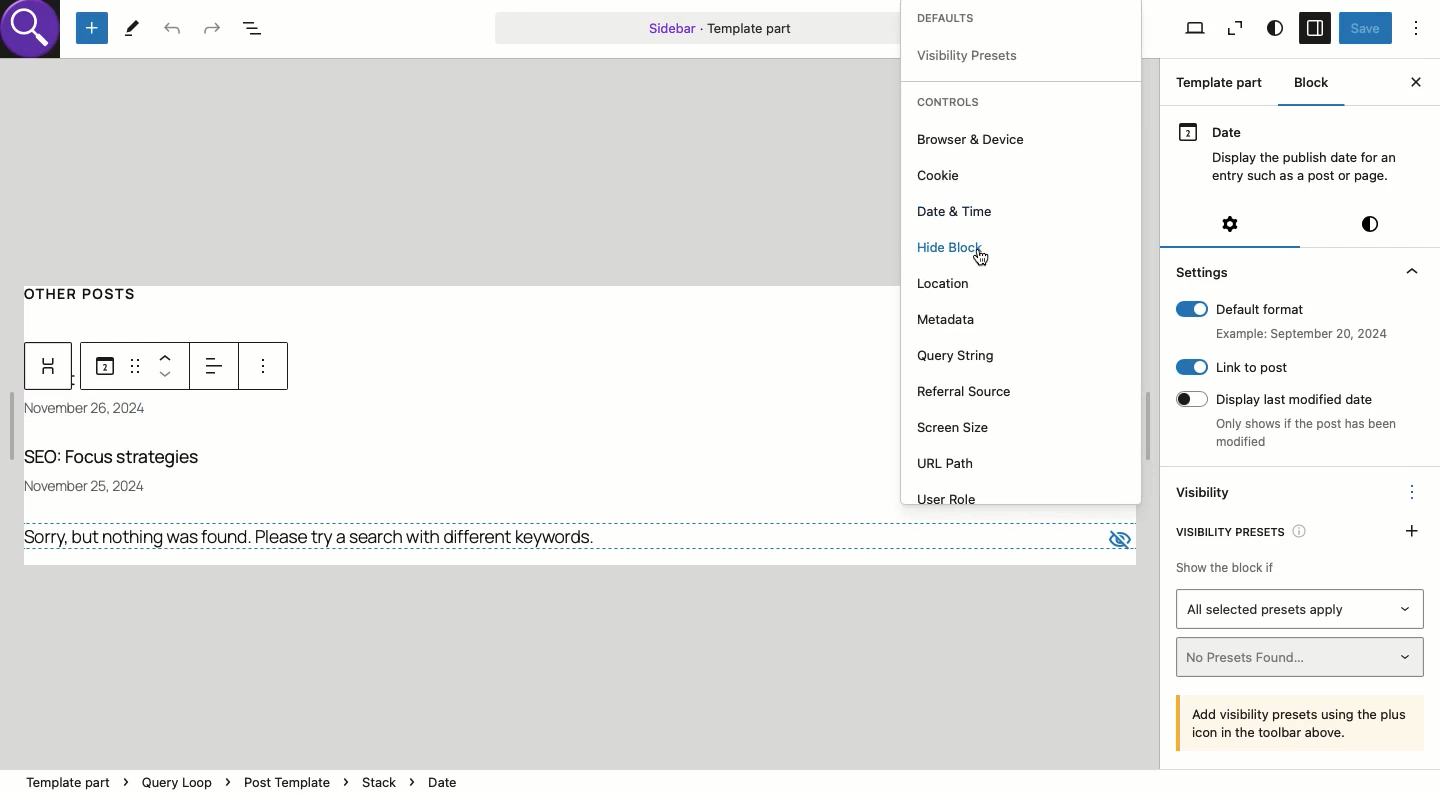 This screenshot has width=1440, height=794. I want to click on Undo, so click(173, 30).